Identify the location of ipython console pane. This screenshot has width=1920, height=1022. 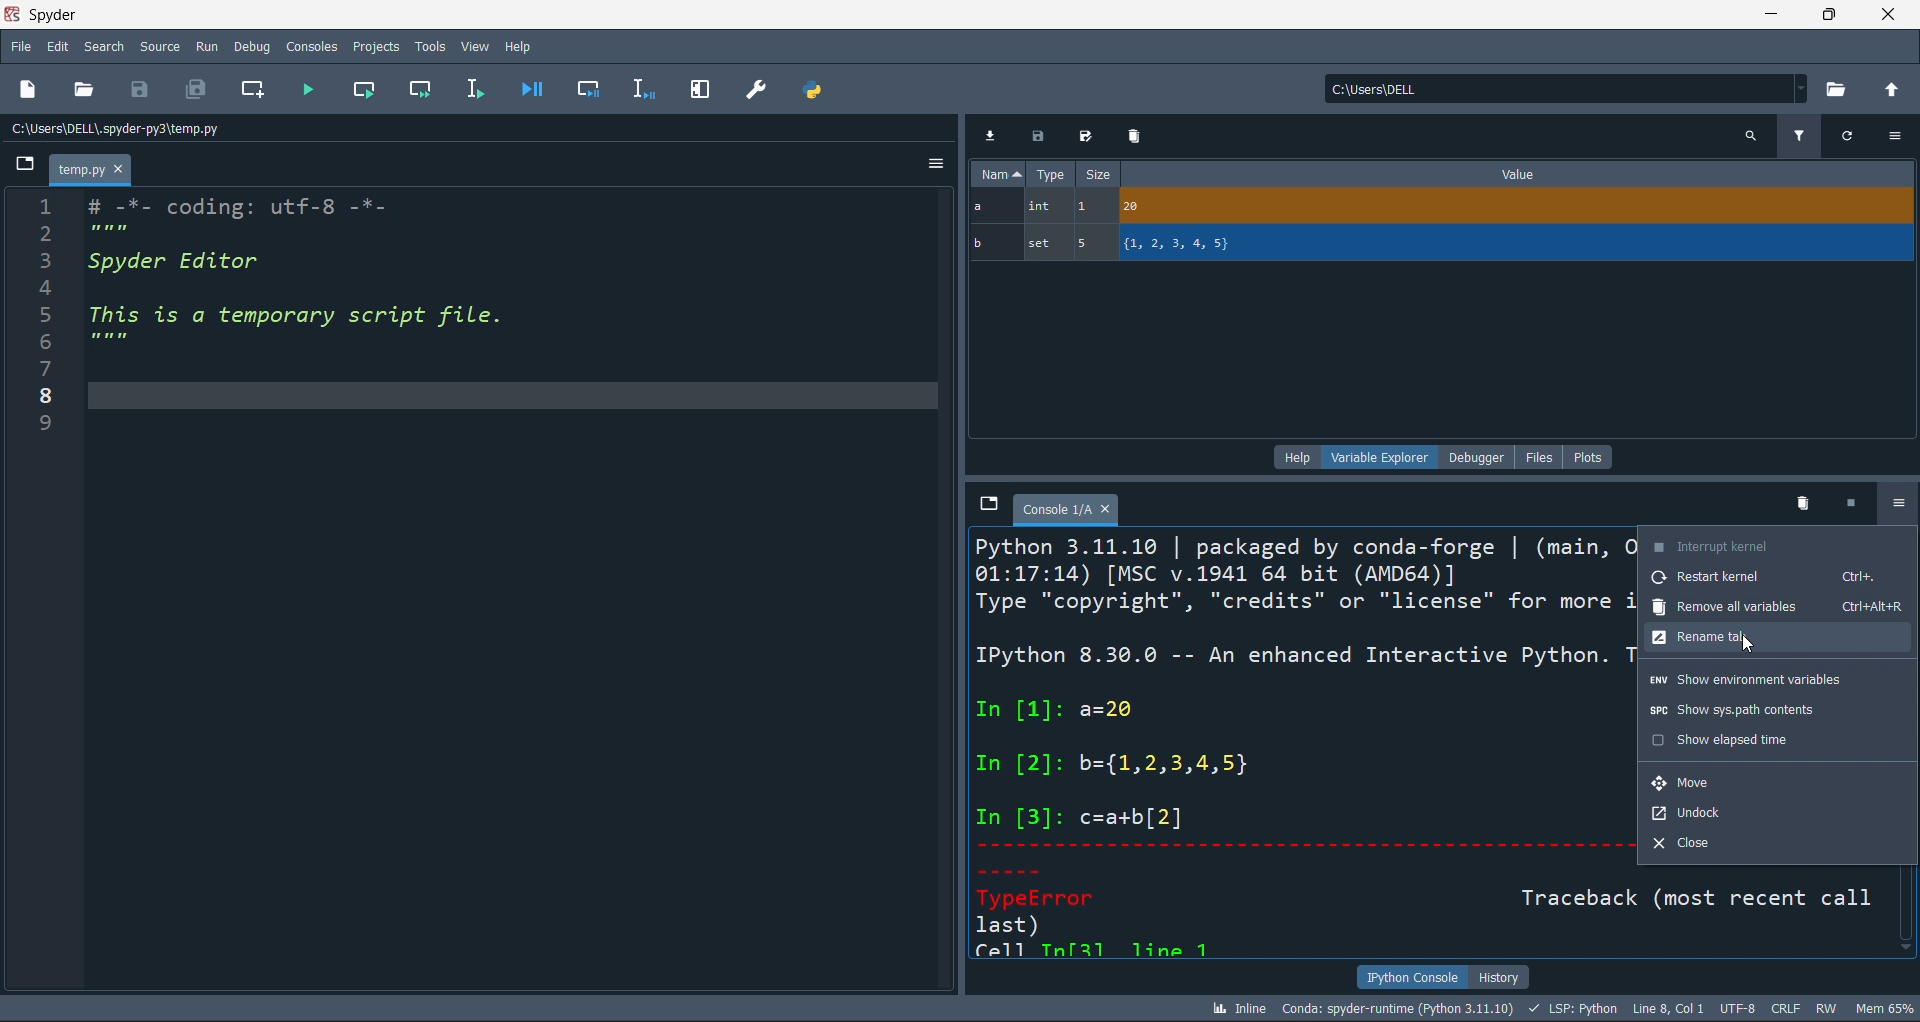
(1298, 745).